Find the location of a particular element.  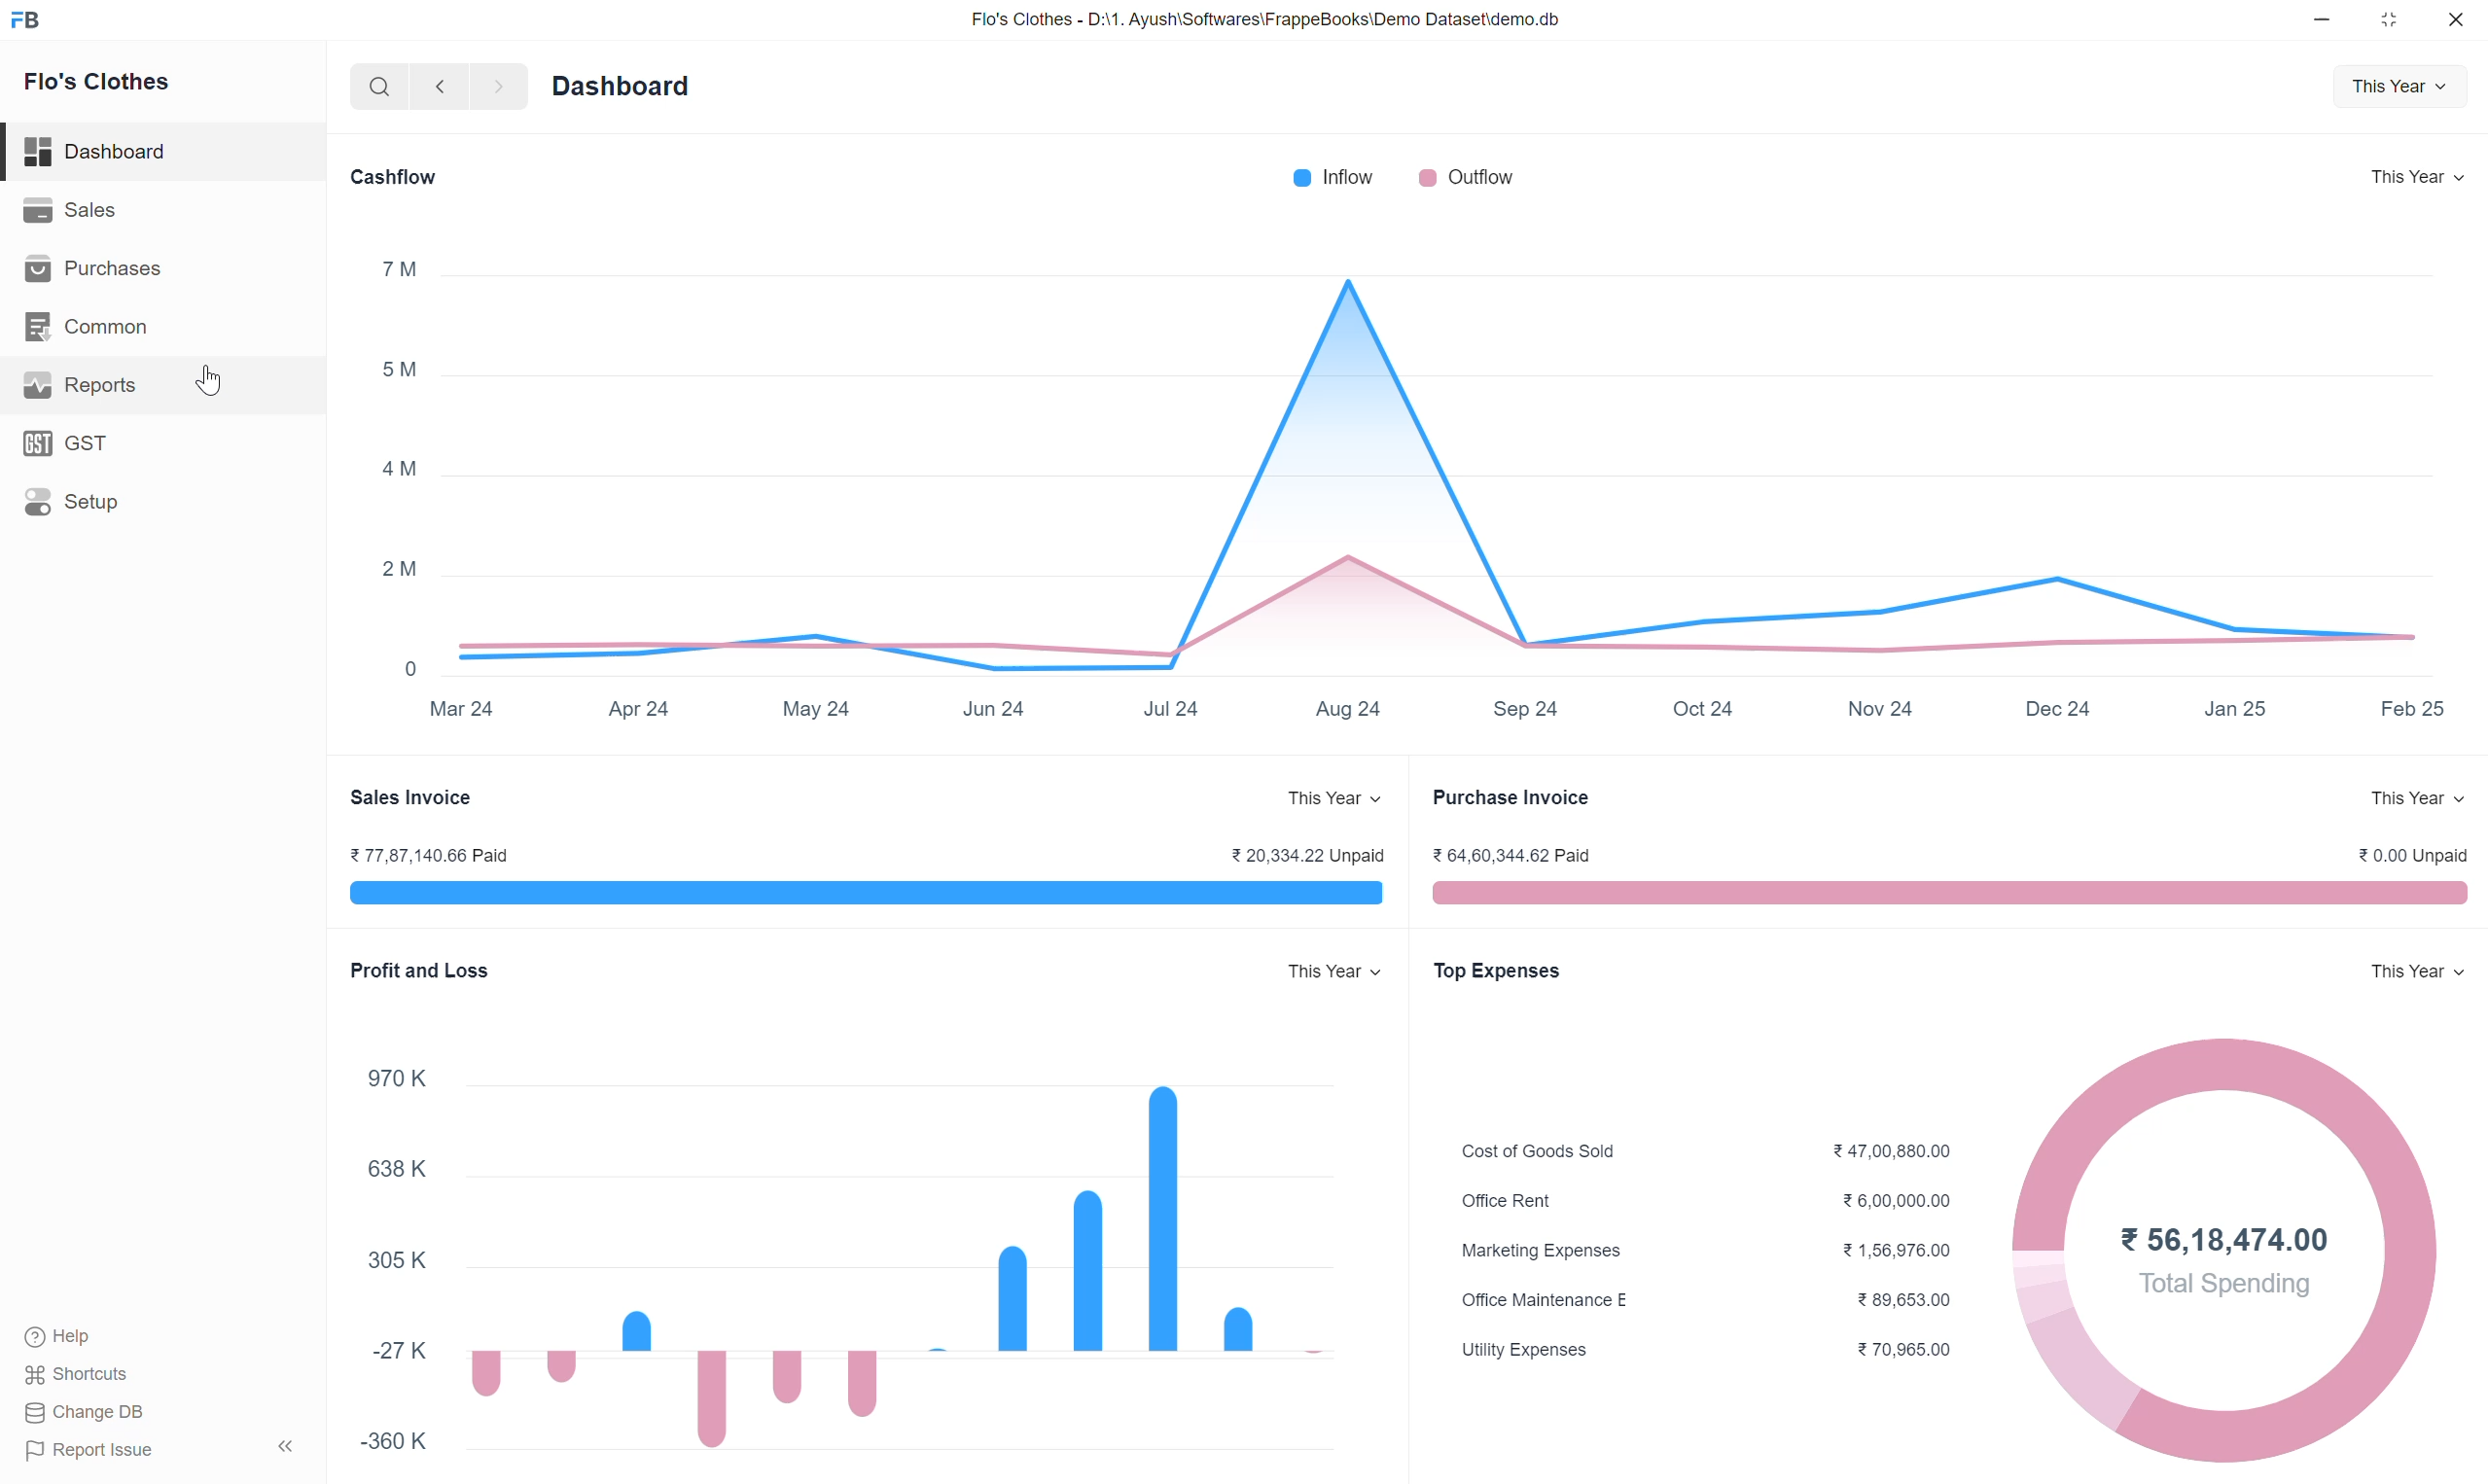

this year is located at coordinates (1336, 975).